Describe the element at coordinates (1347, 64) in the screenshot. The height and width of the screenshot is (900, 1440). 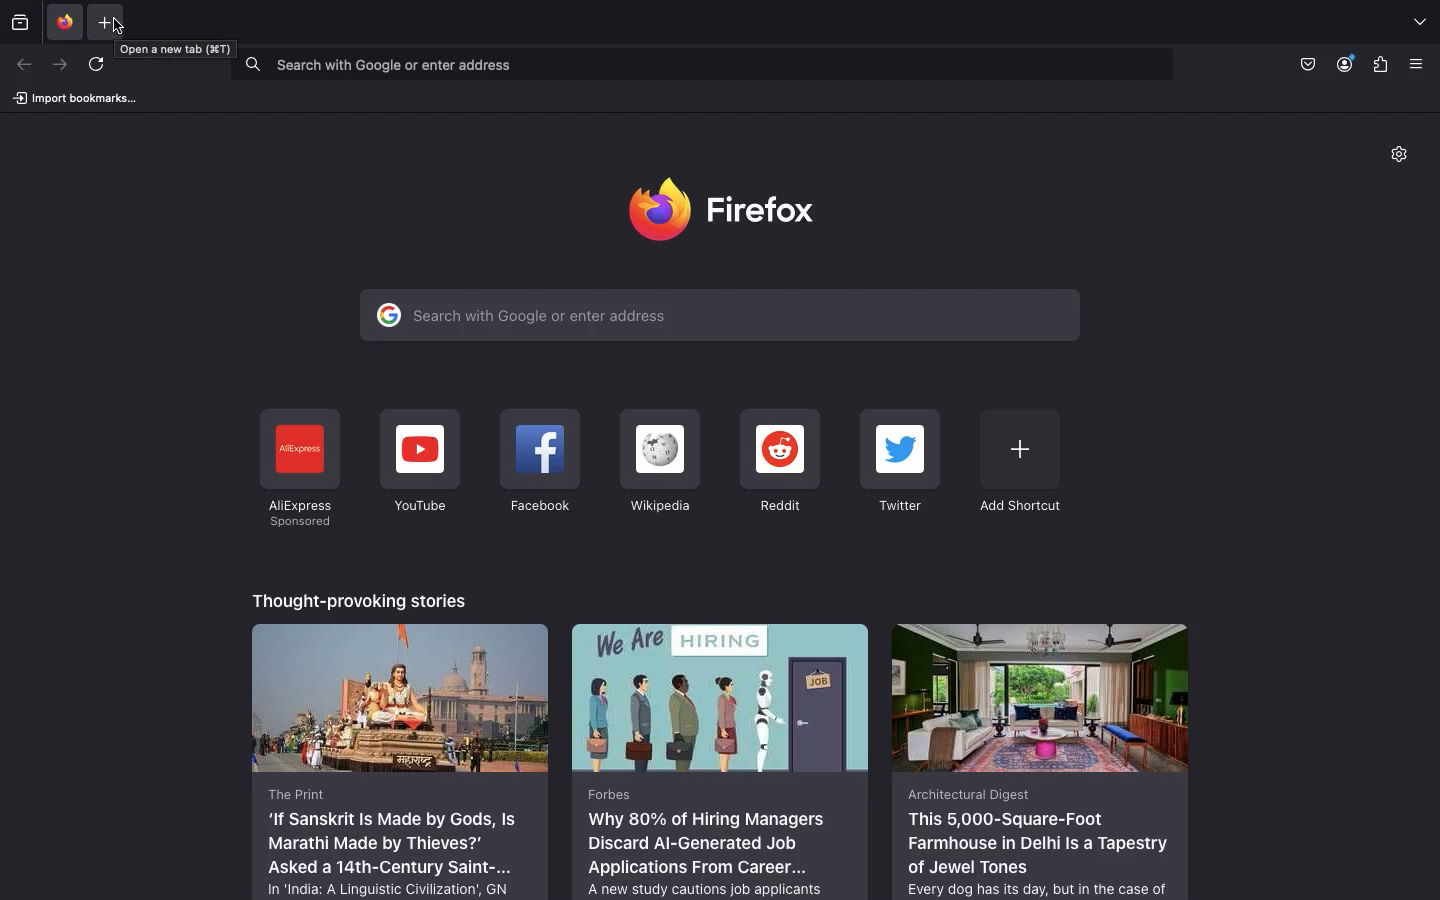
I see `Account` at that location.